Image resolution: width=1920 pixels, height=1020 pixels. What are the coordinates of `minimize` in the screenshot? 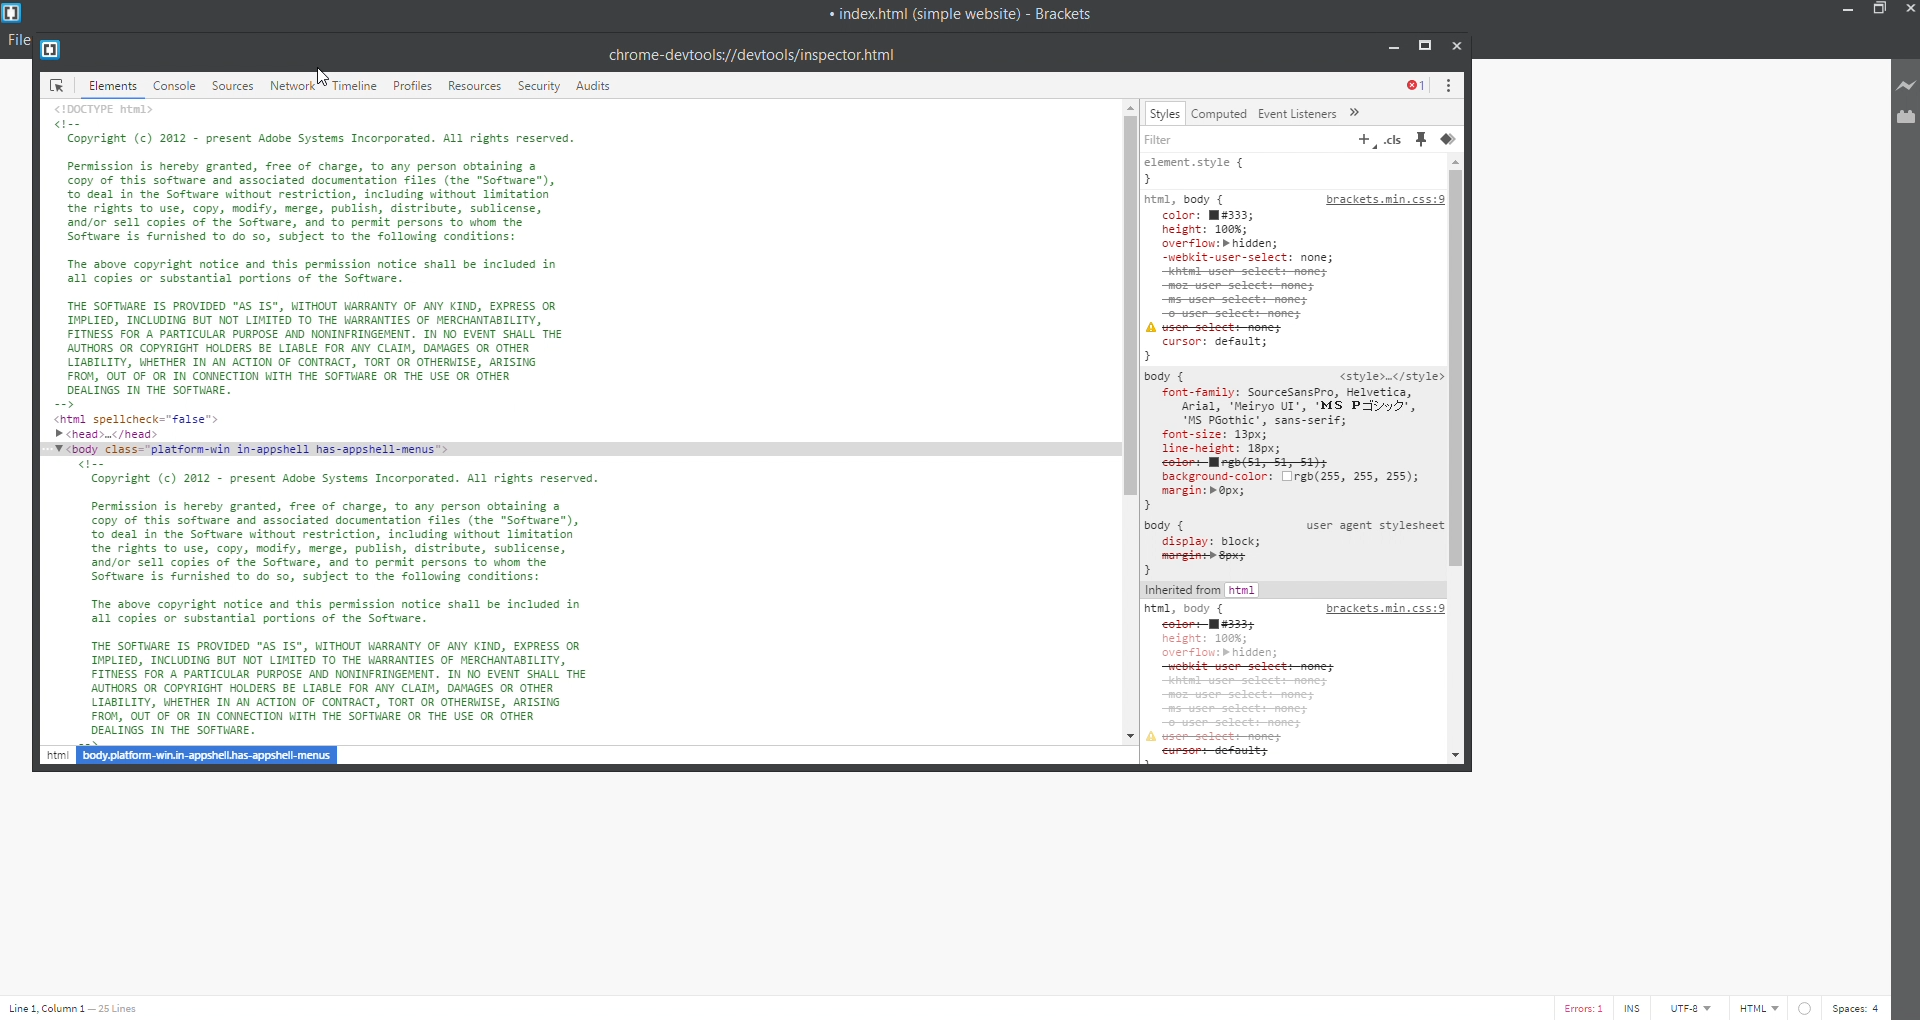 It's located at (1391, 47).